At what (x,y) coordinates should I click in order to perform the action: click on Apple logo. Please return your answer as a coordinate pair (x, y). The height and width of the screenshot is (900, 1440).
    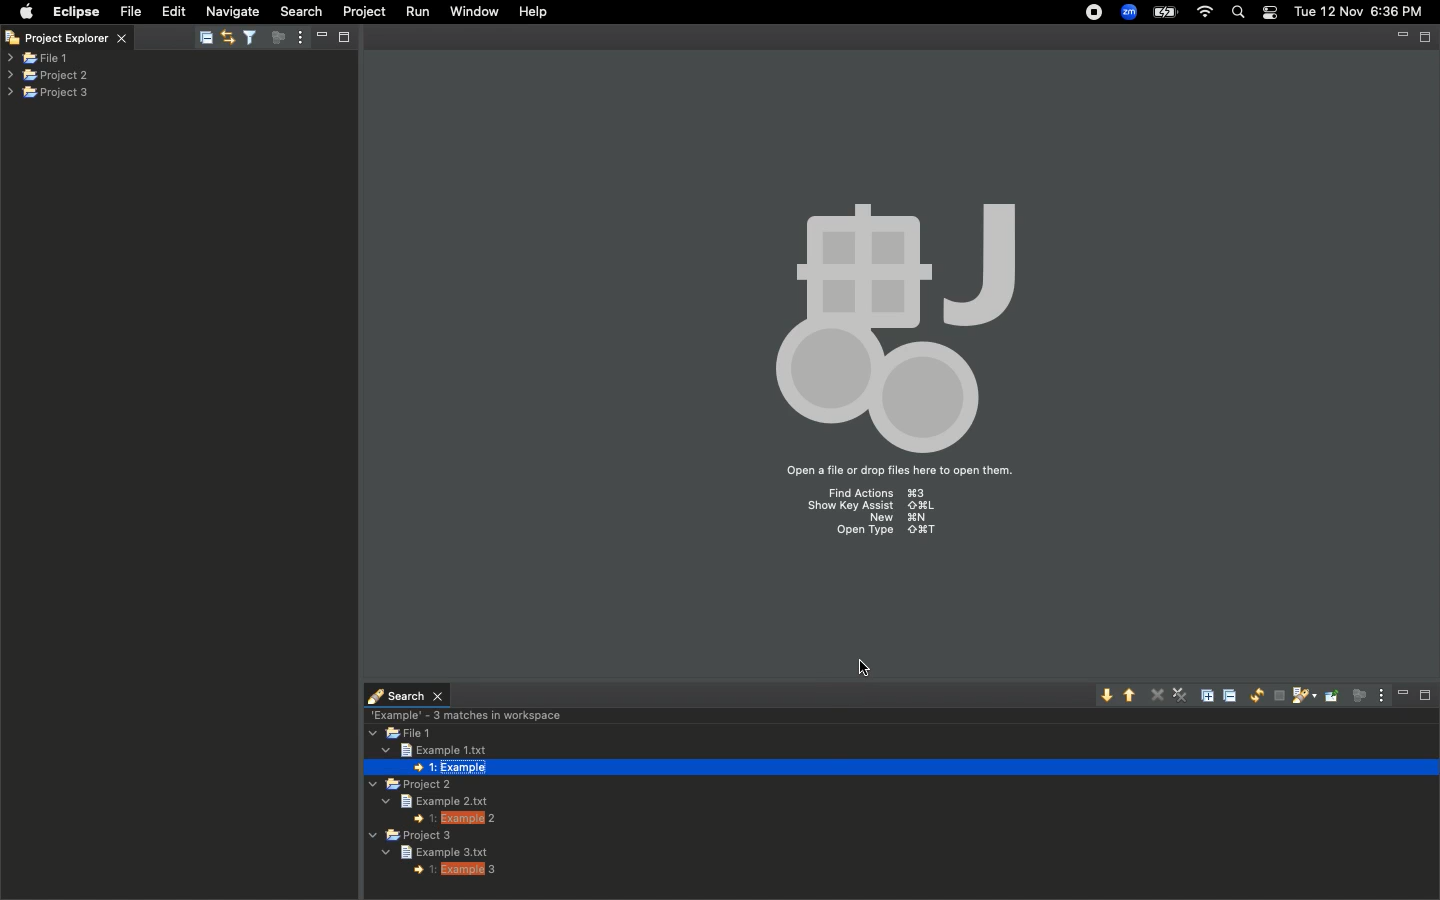
    Looking at the image, I should click on (26, 11).